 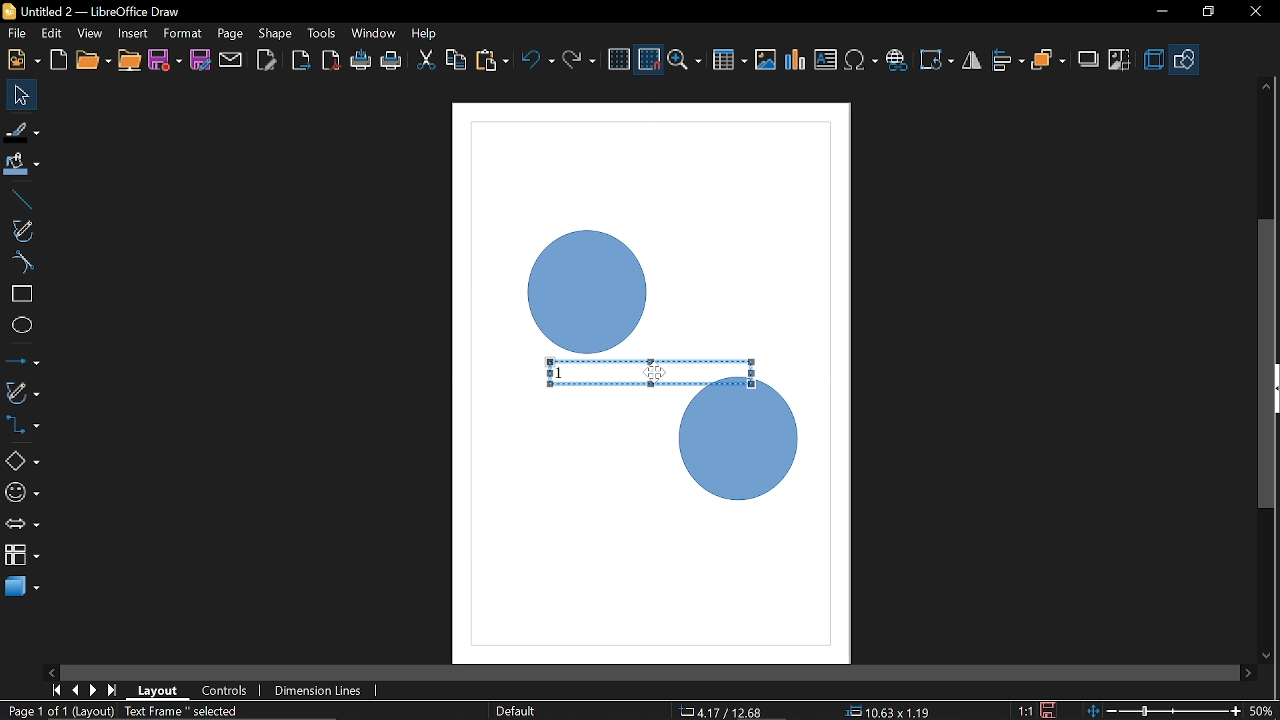 What do you see at coordinates (90, 11) in the screenshot?
I see `Current window` at bounding box center [90, 11].